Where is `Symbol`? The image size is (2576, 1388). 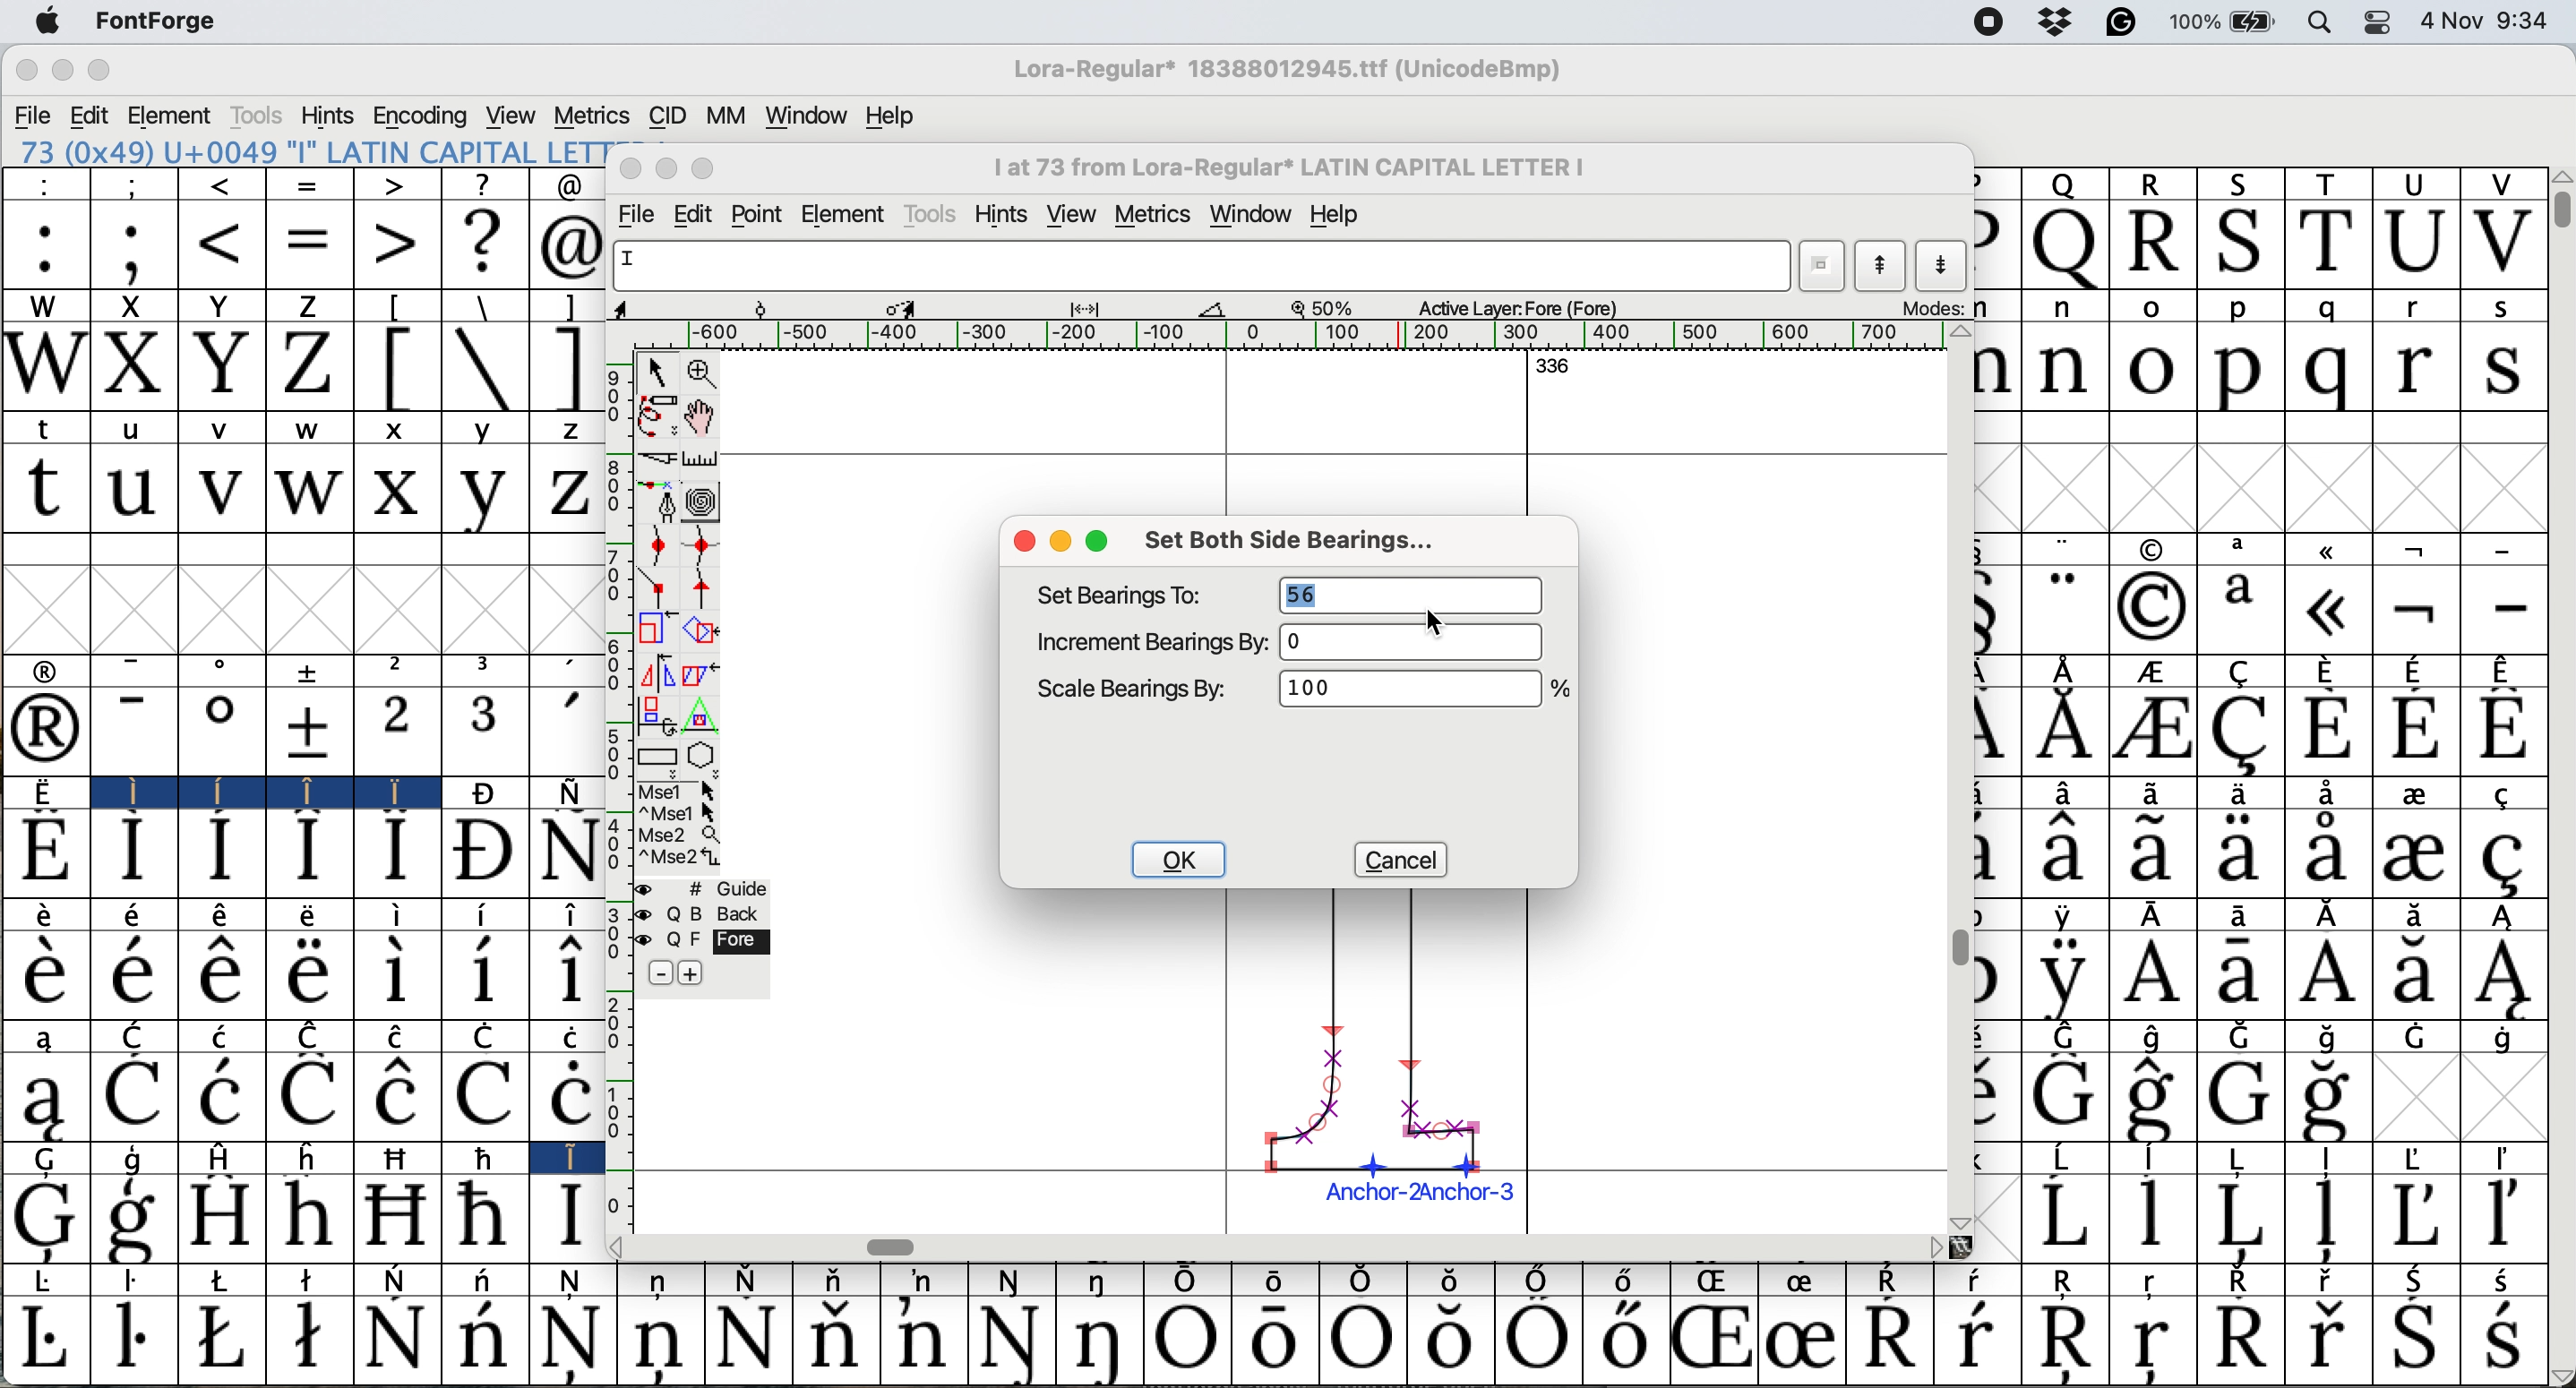
Symbol is located at coordinates (2327, 1338).